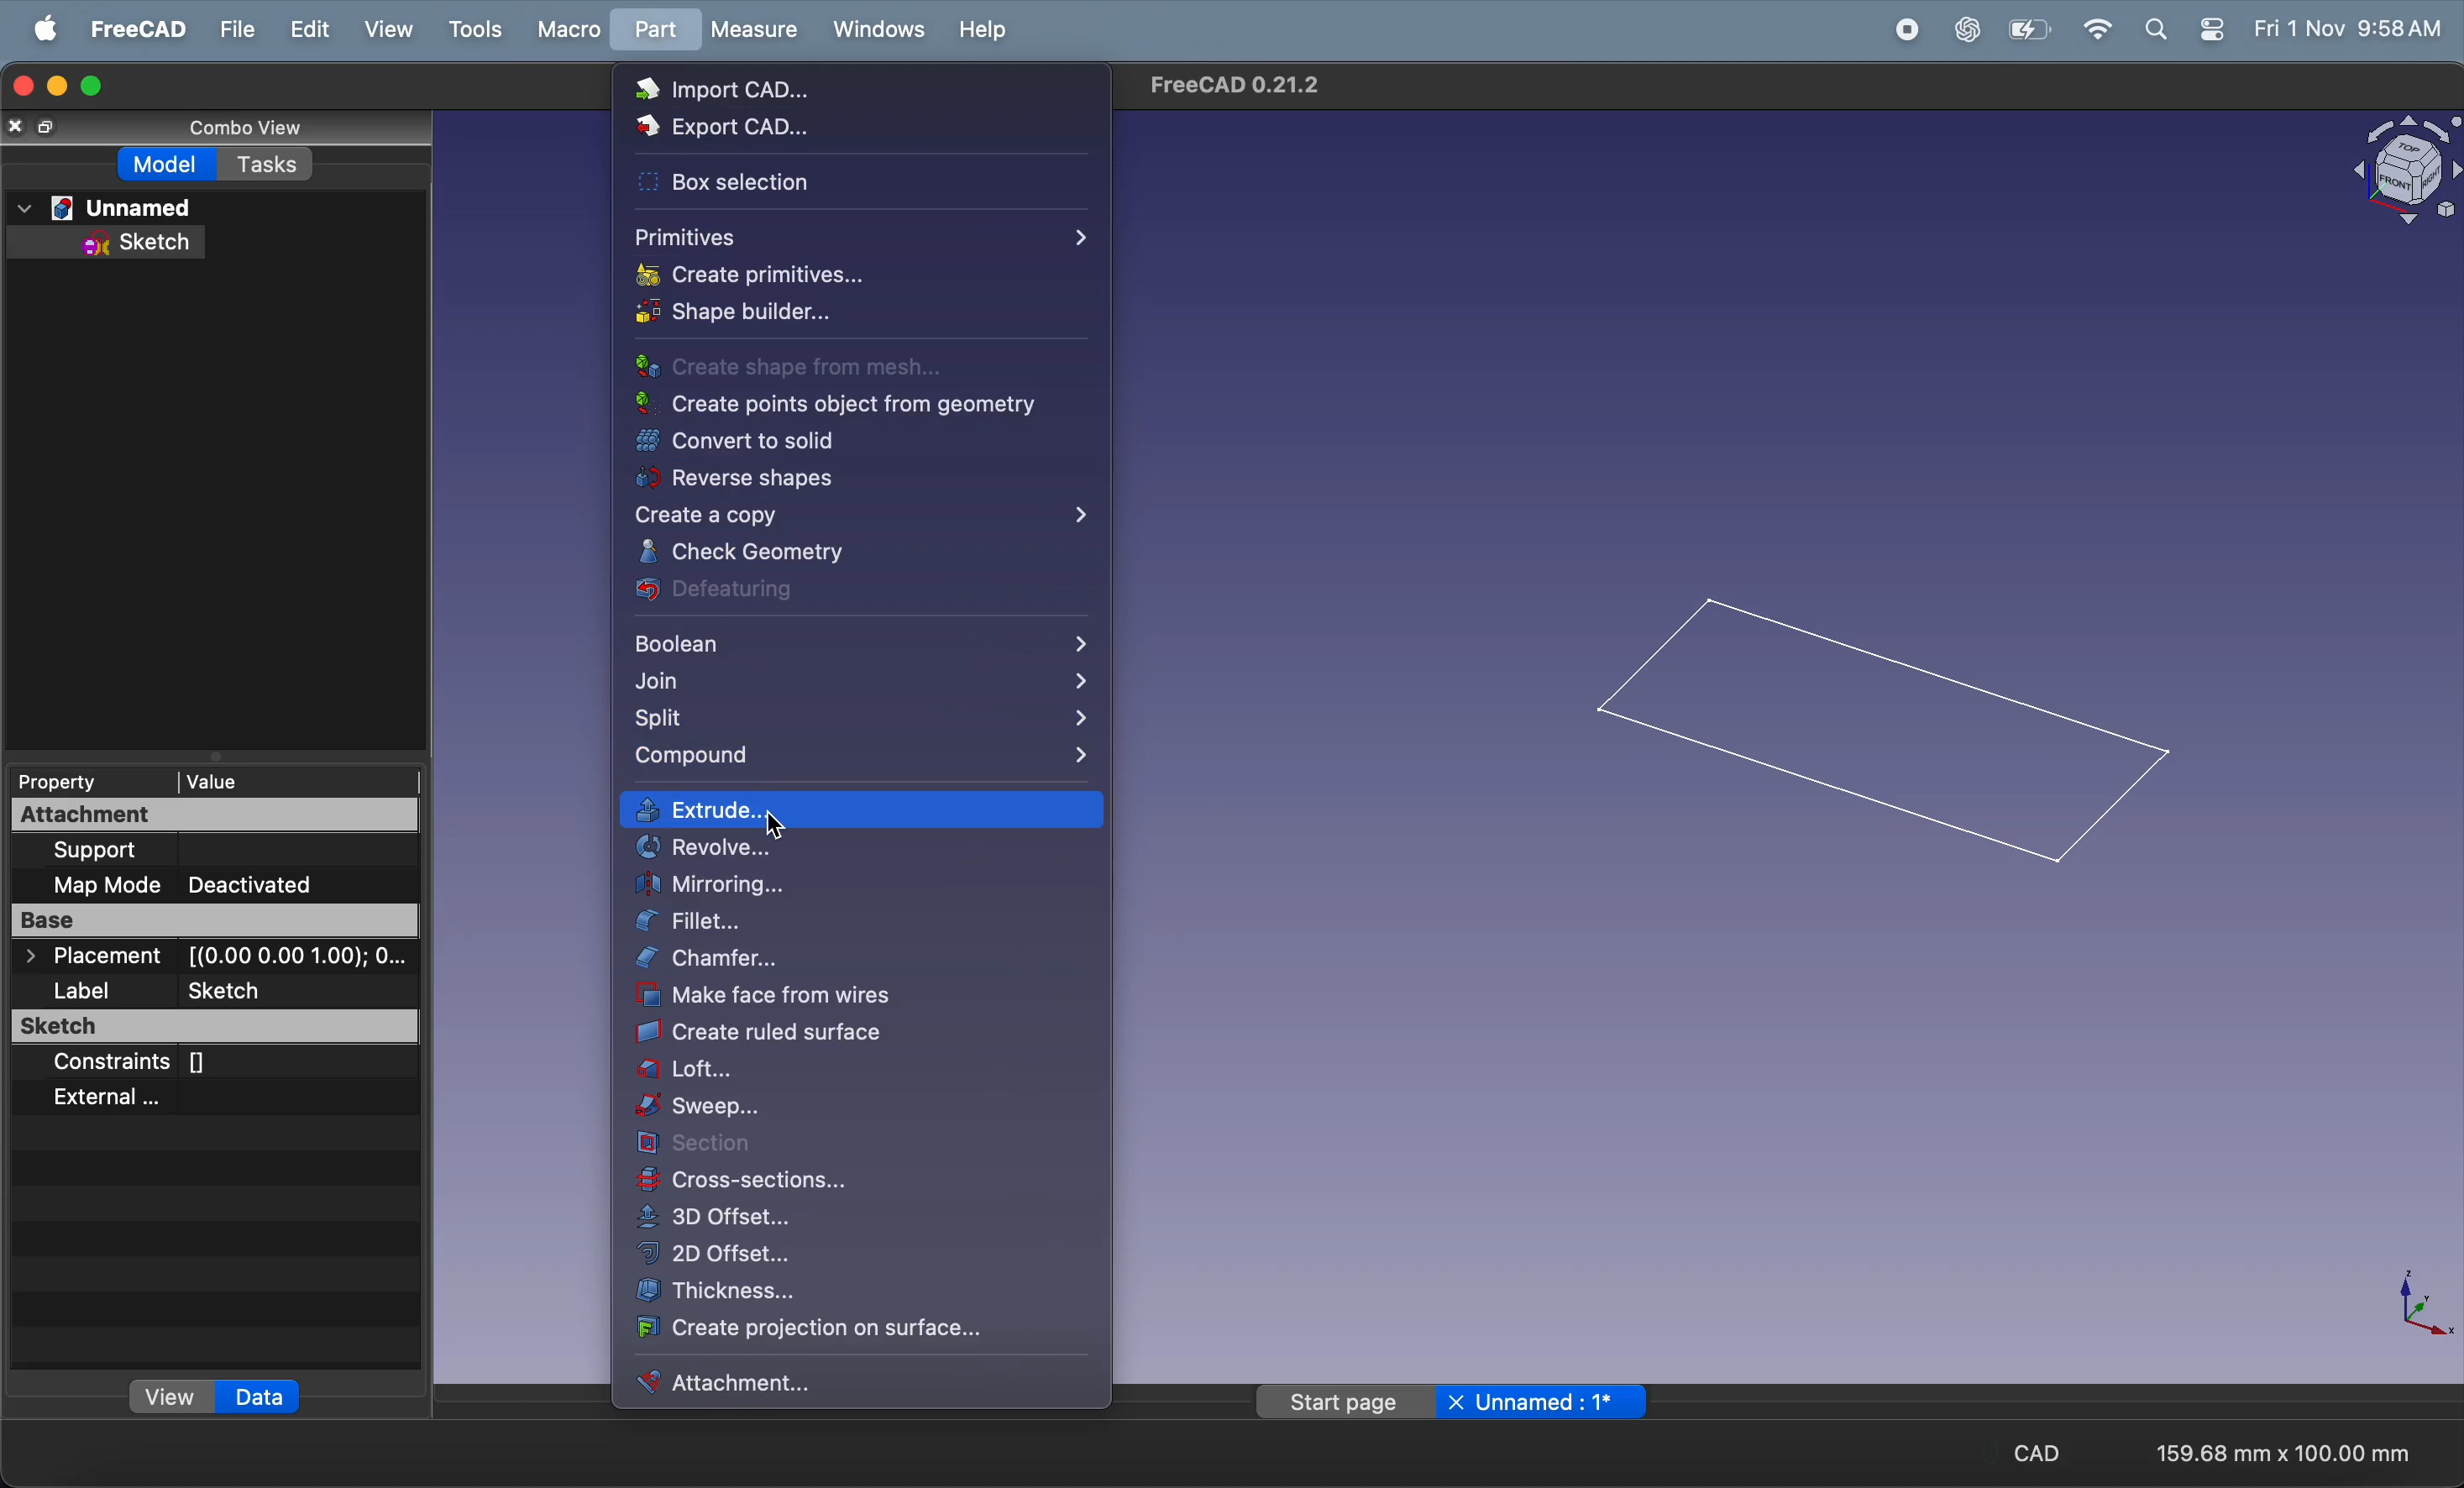 The image size is (2464, 1488). Describe the element at coordinates (273, 781) in the screenshot. I see `value` at that location.